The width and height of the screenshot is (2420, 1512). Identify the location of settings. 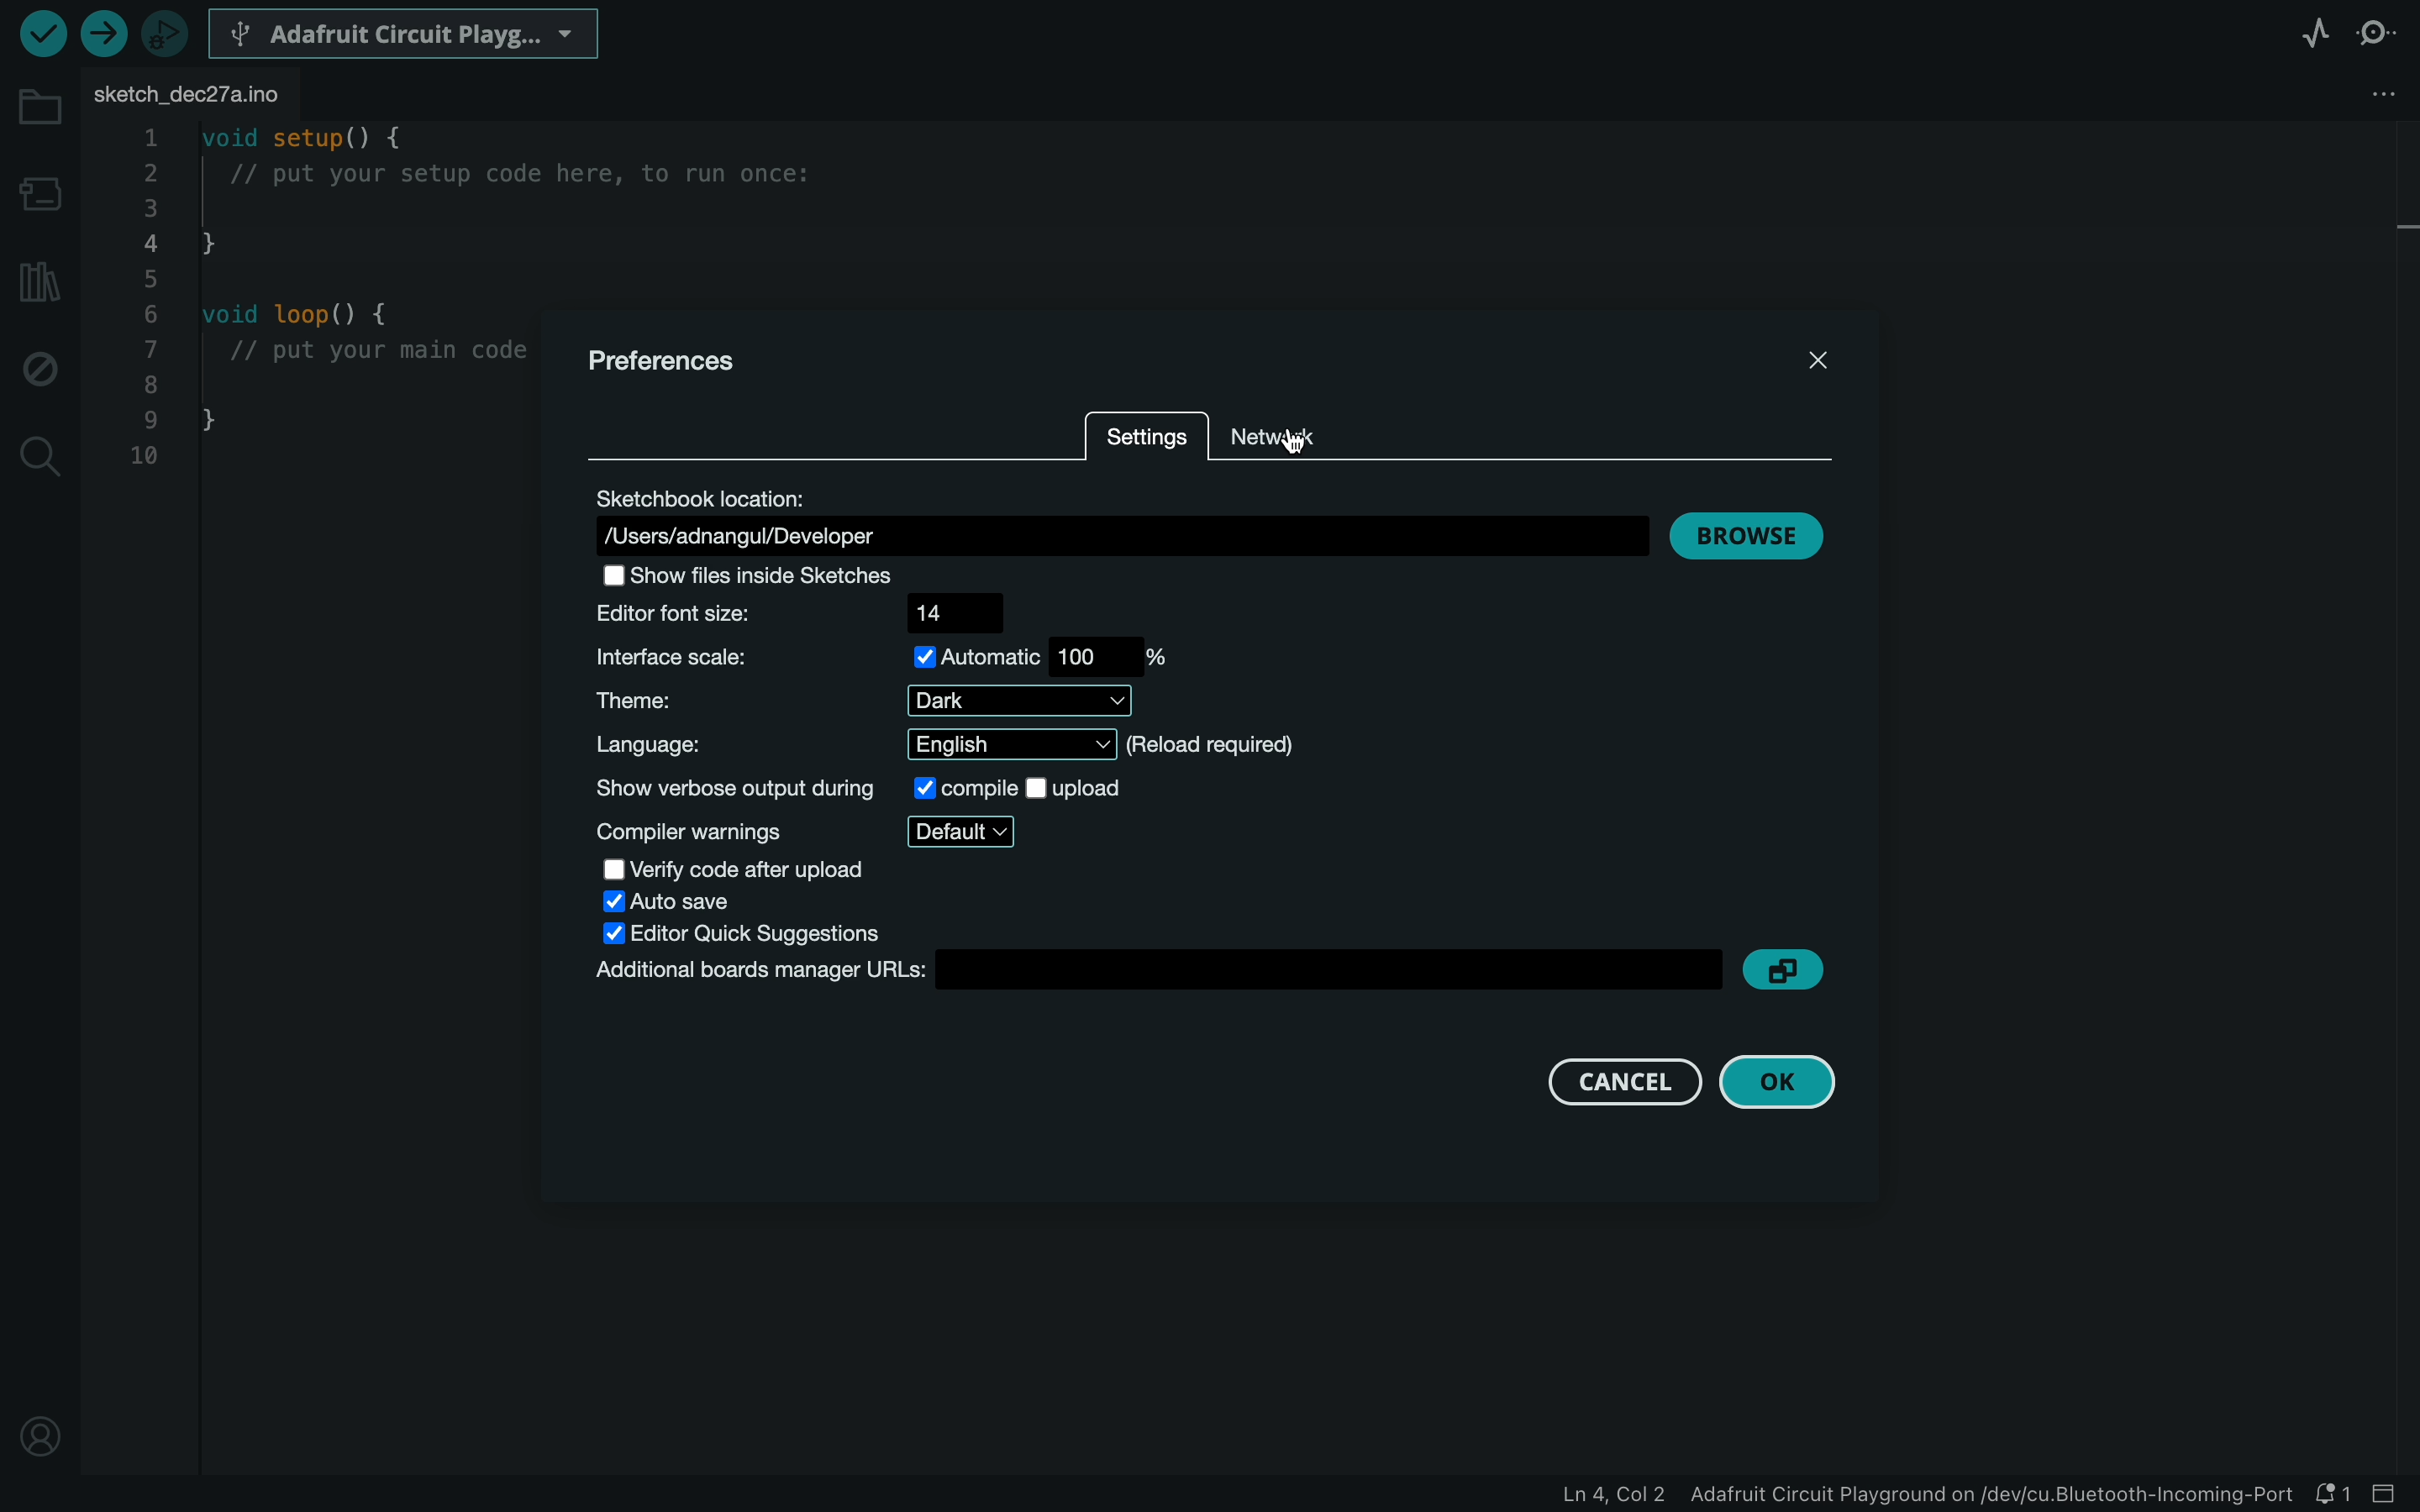
(1145, 441).